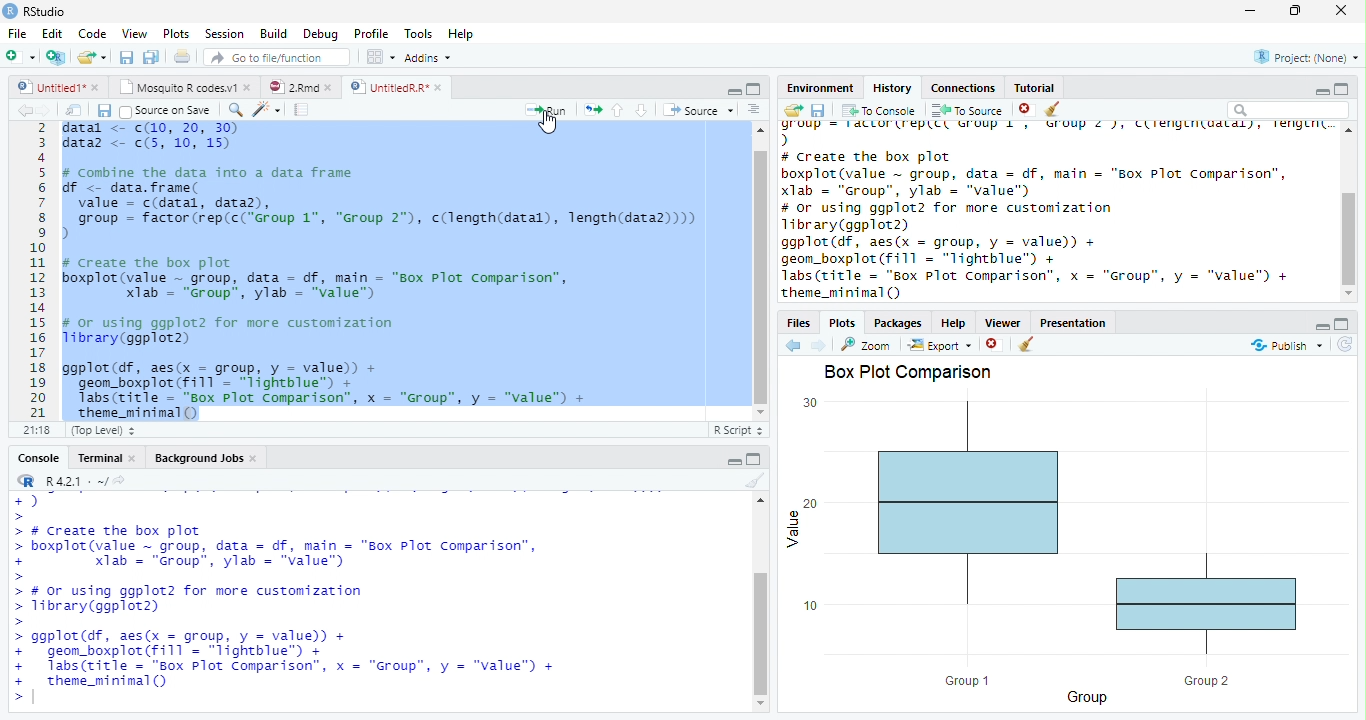  What do you see at coordinates (319, 34) in the screenshot?
I see `Debug` at bounding box center [319, 34].